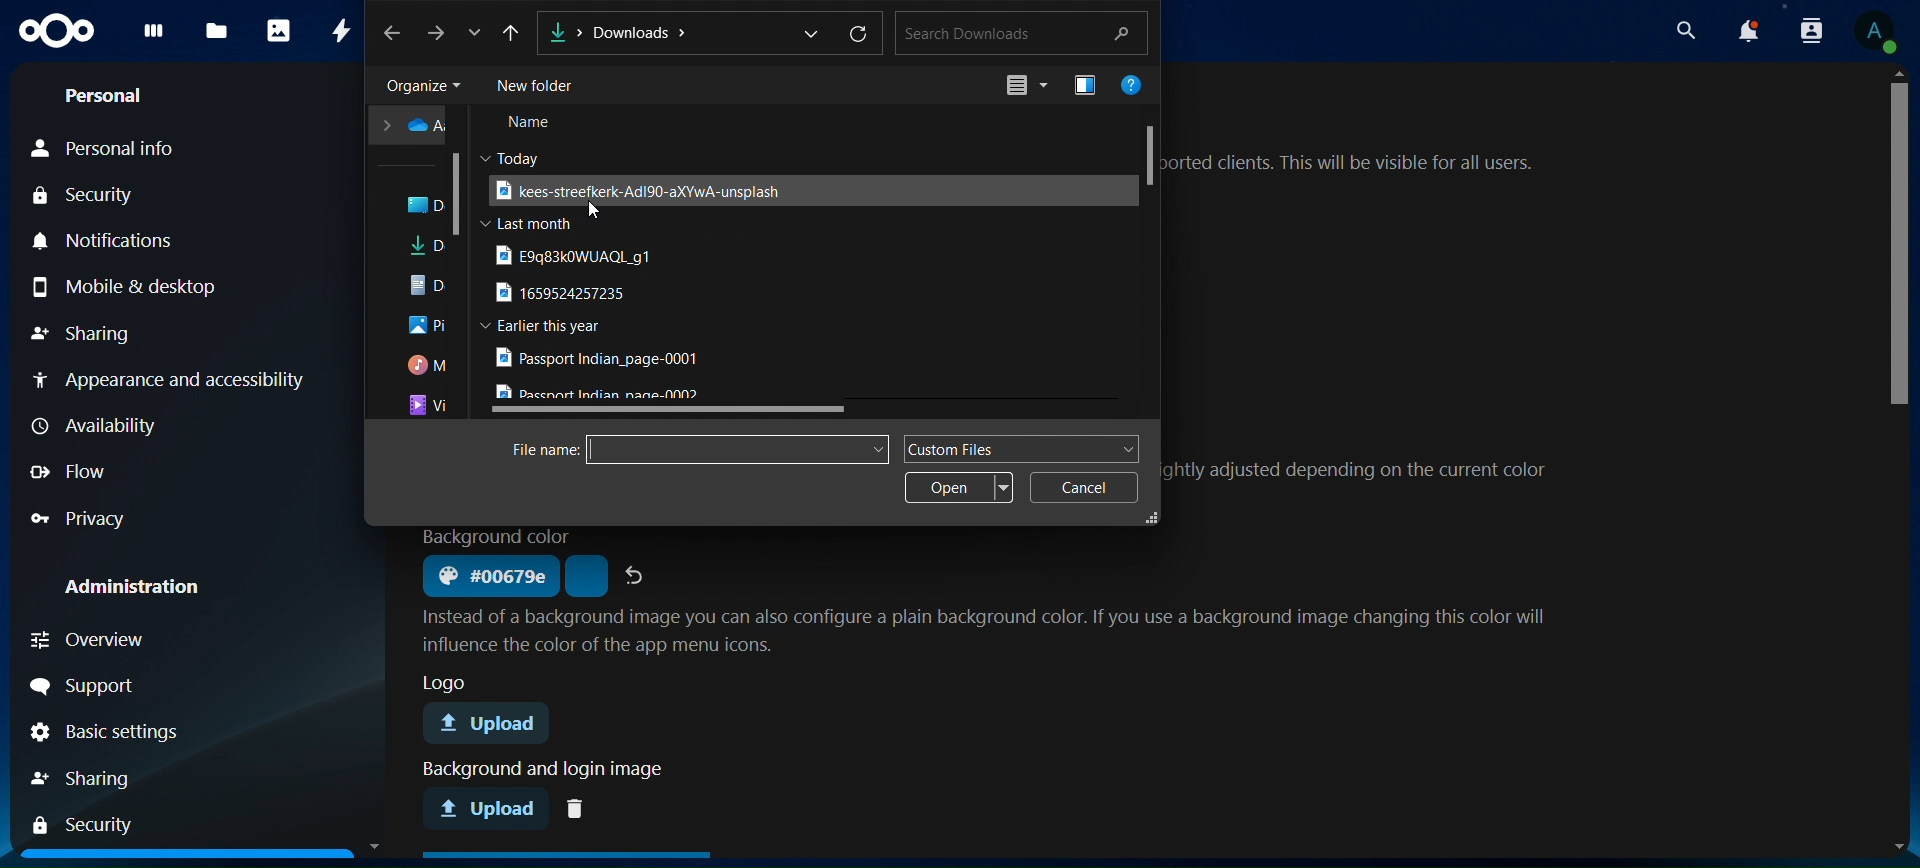  I want to click on videos, so click(428, 406).